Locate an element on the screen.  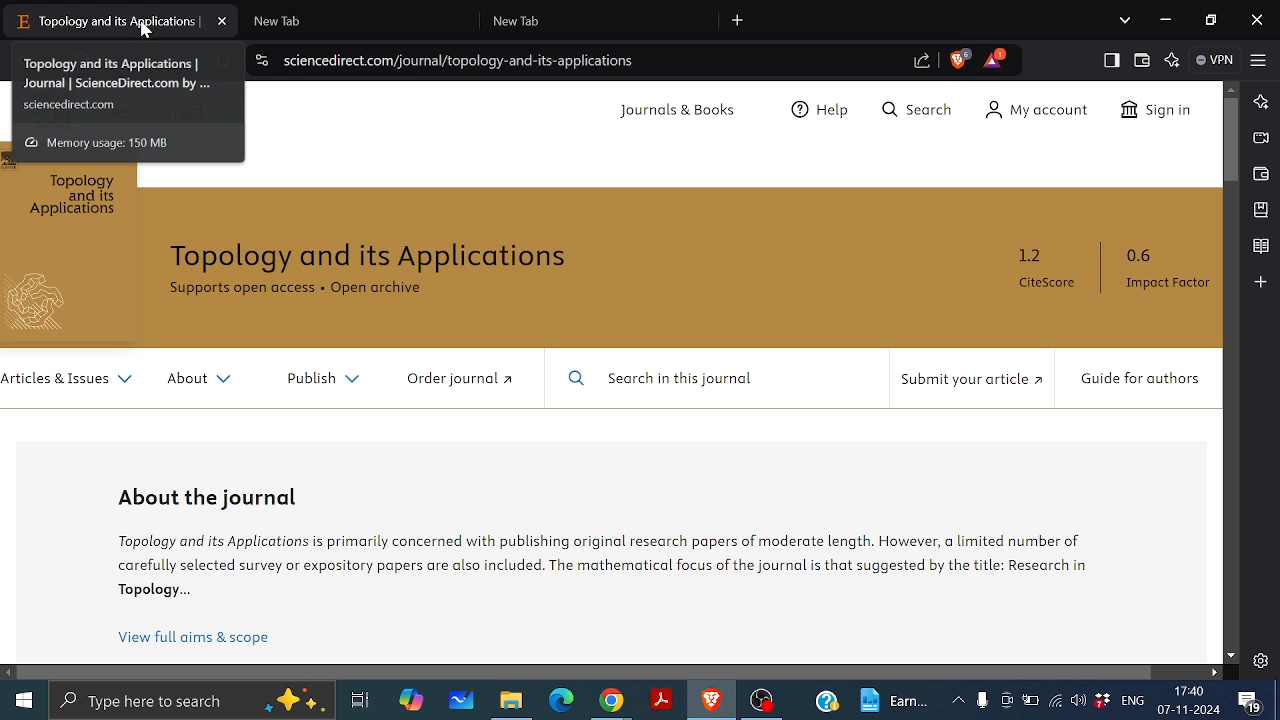
Microsoft edge is located at coordinates (565, 700).